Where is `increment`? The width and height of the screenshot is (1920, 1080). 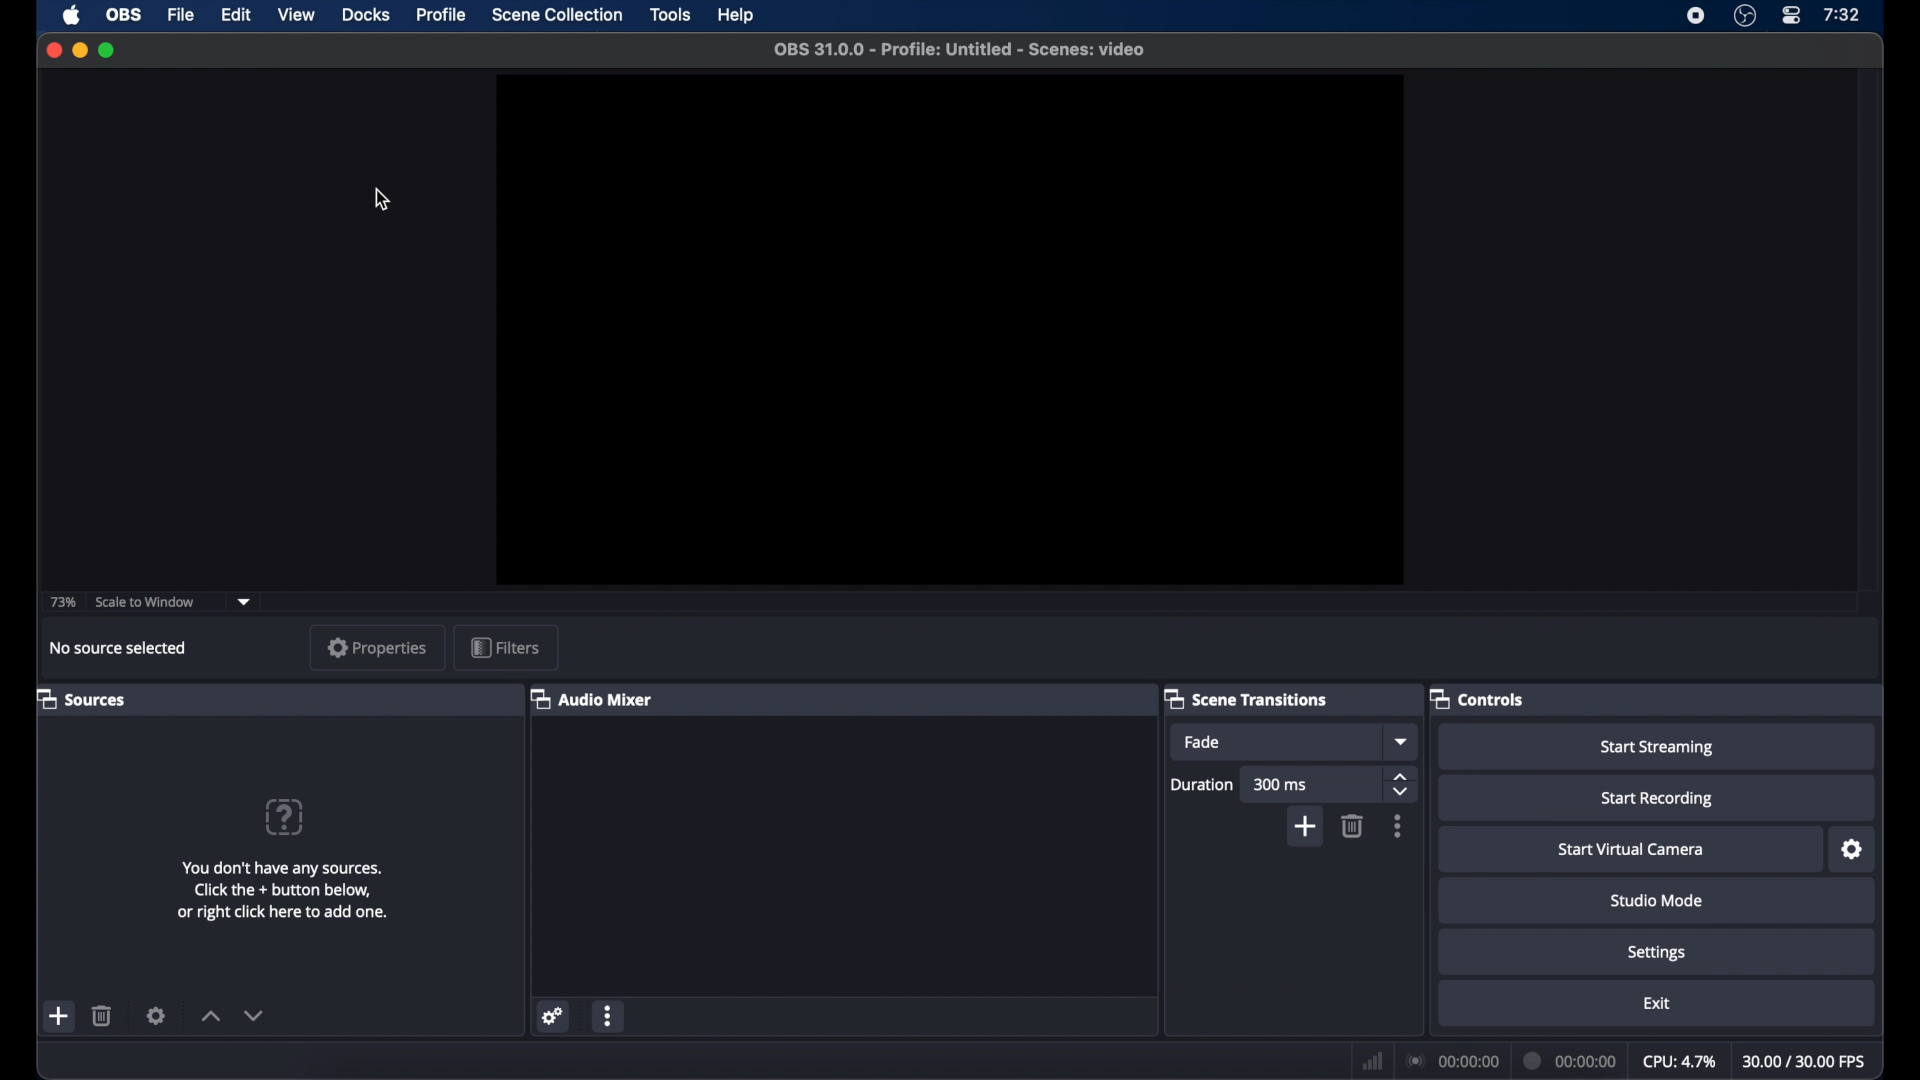 increment is located at coordinates (210, 1017).